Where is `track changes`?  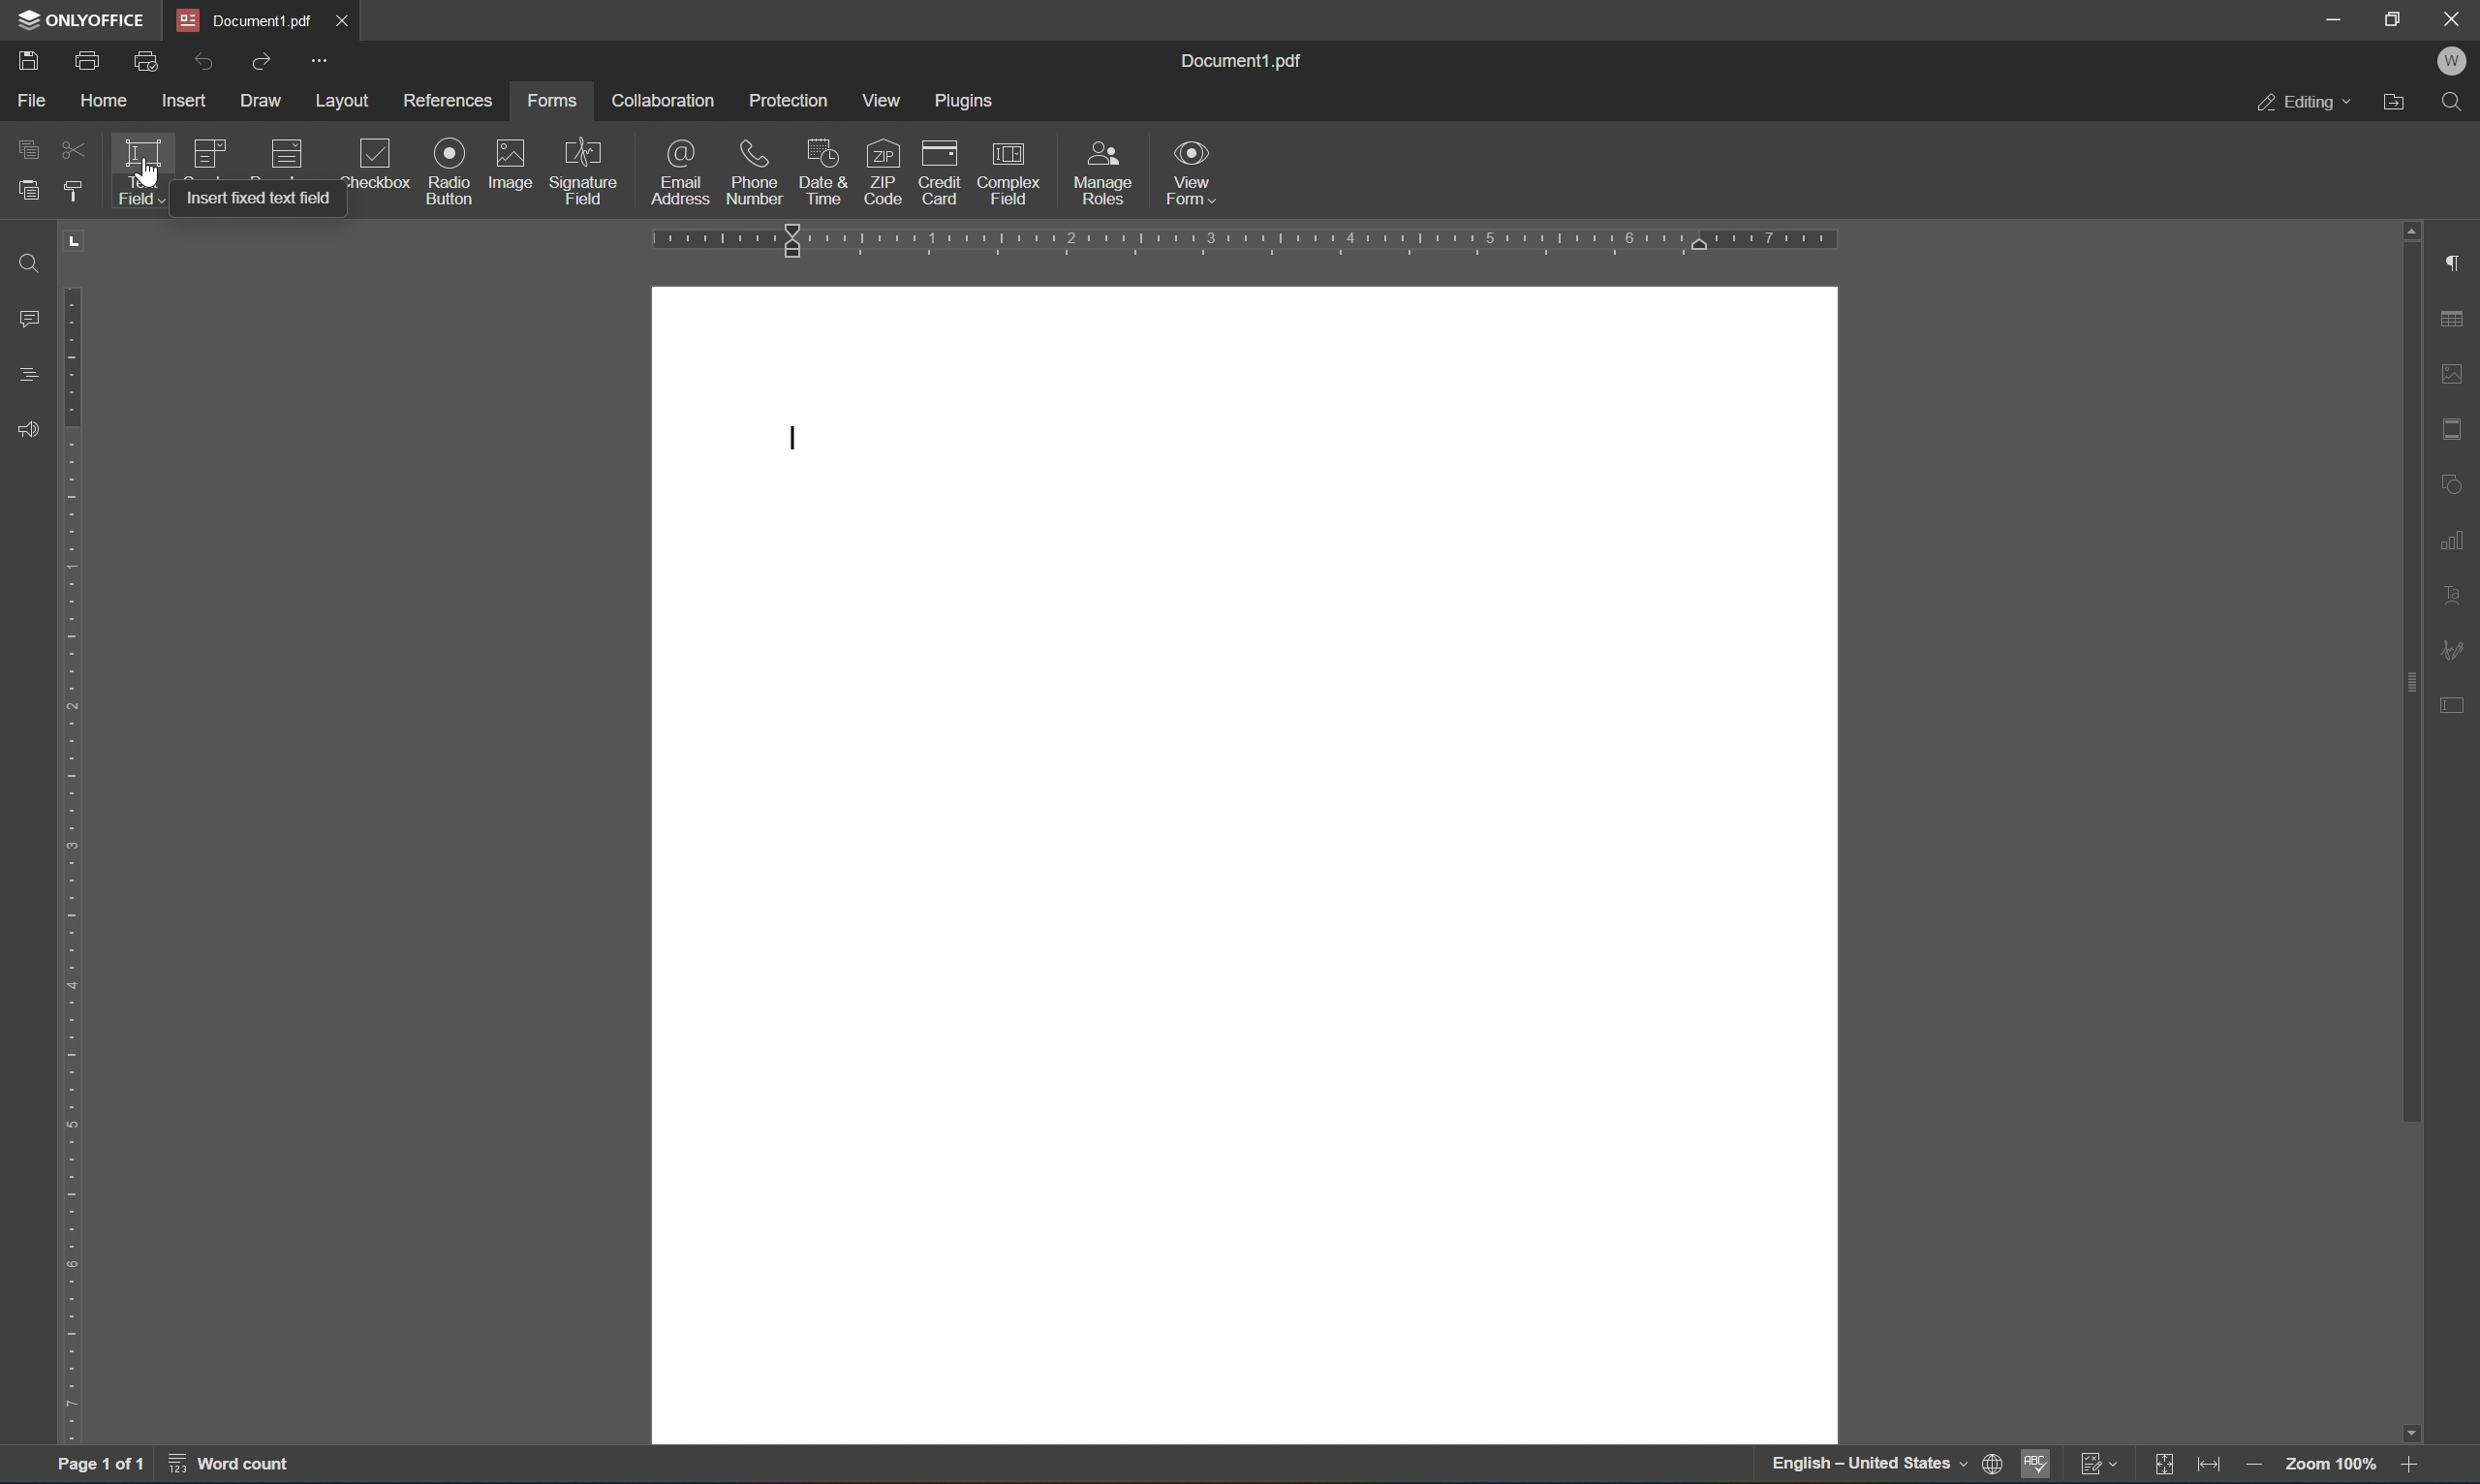 track changes is located at coordinates (2105, 1466).